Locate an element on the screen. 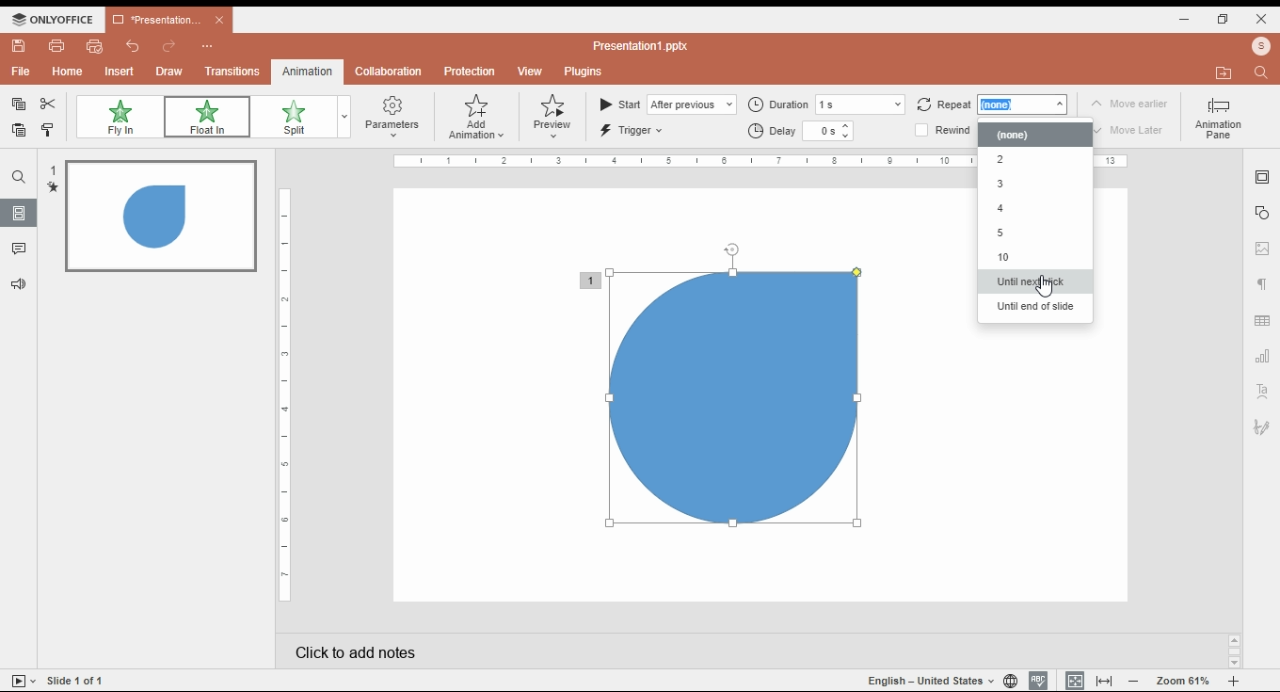 The height and width of the screenshot is (692, 1280). set language is located at coordinates (1010, 681).